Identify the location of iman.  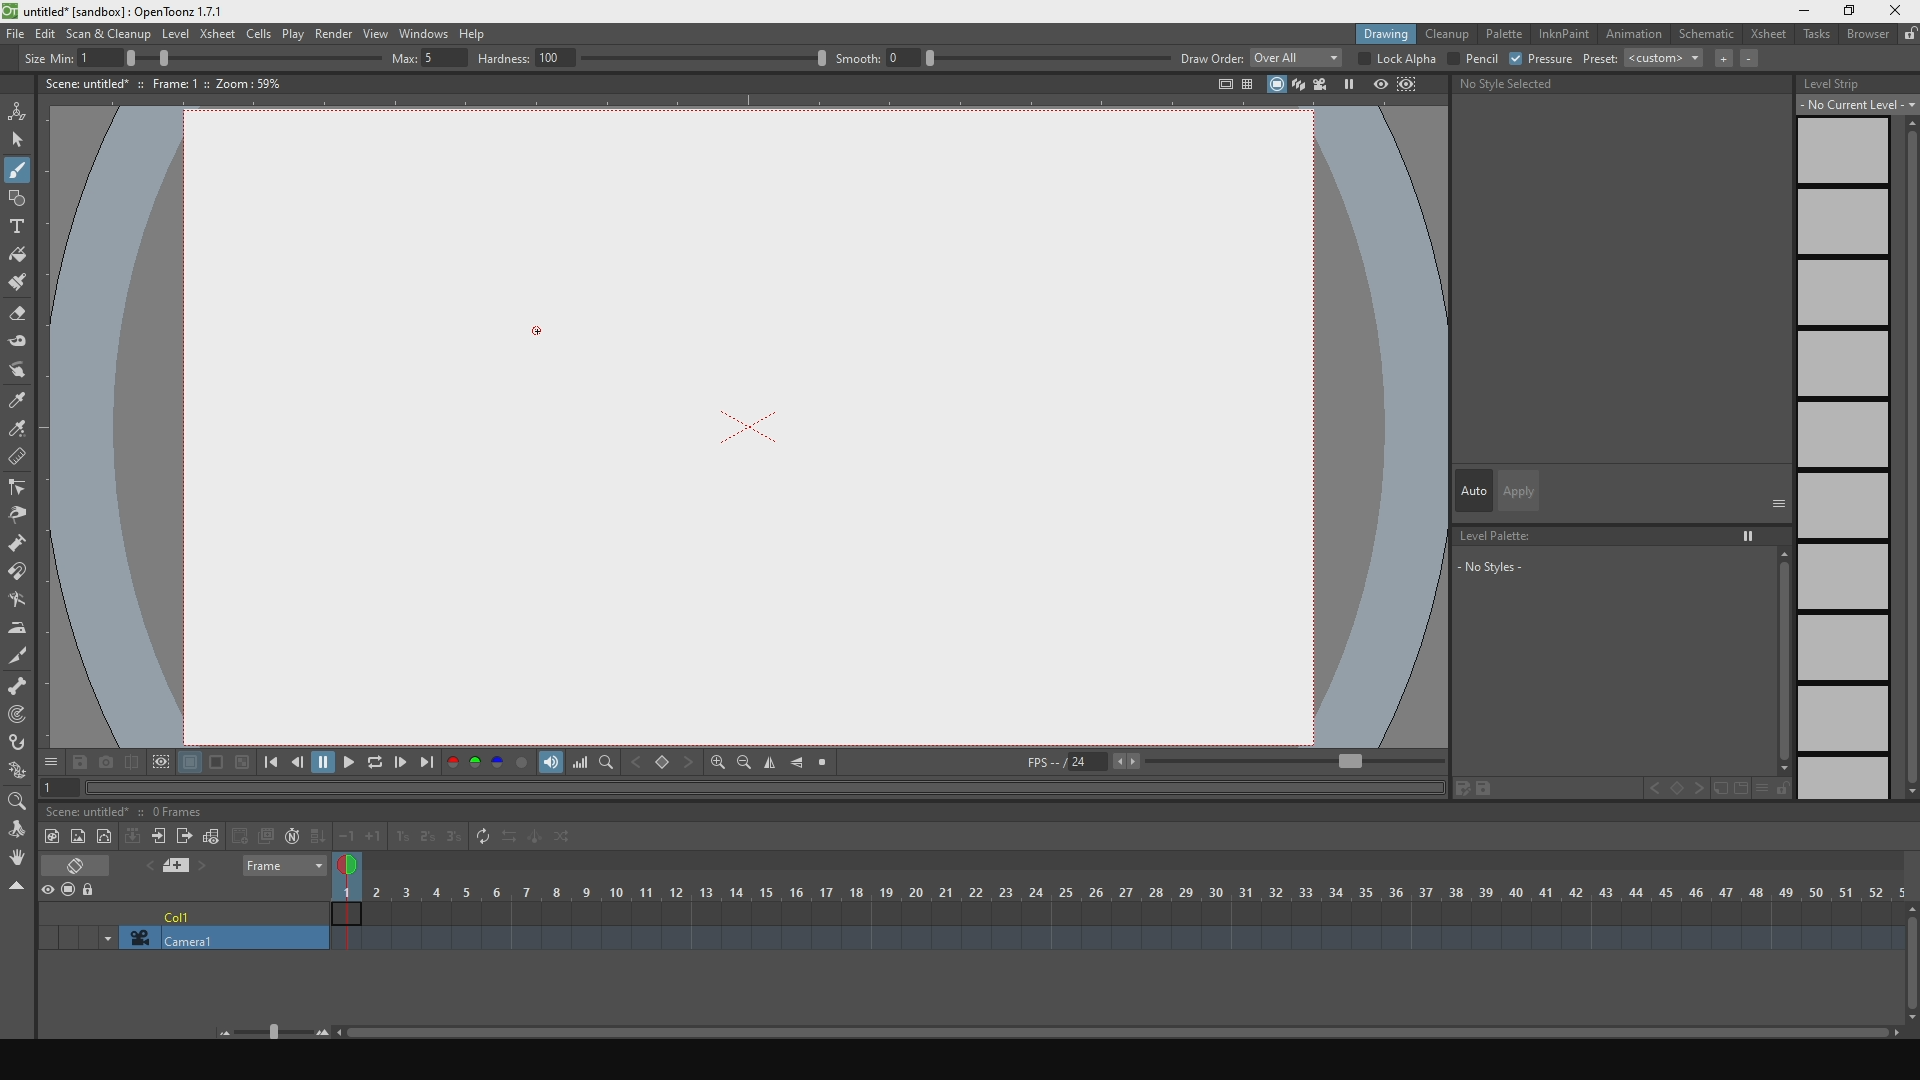
(23, 575).